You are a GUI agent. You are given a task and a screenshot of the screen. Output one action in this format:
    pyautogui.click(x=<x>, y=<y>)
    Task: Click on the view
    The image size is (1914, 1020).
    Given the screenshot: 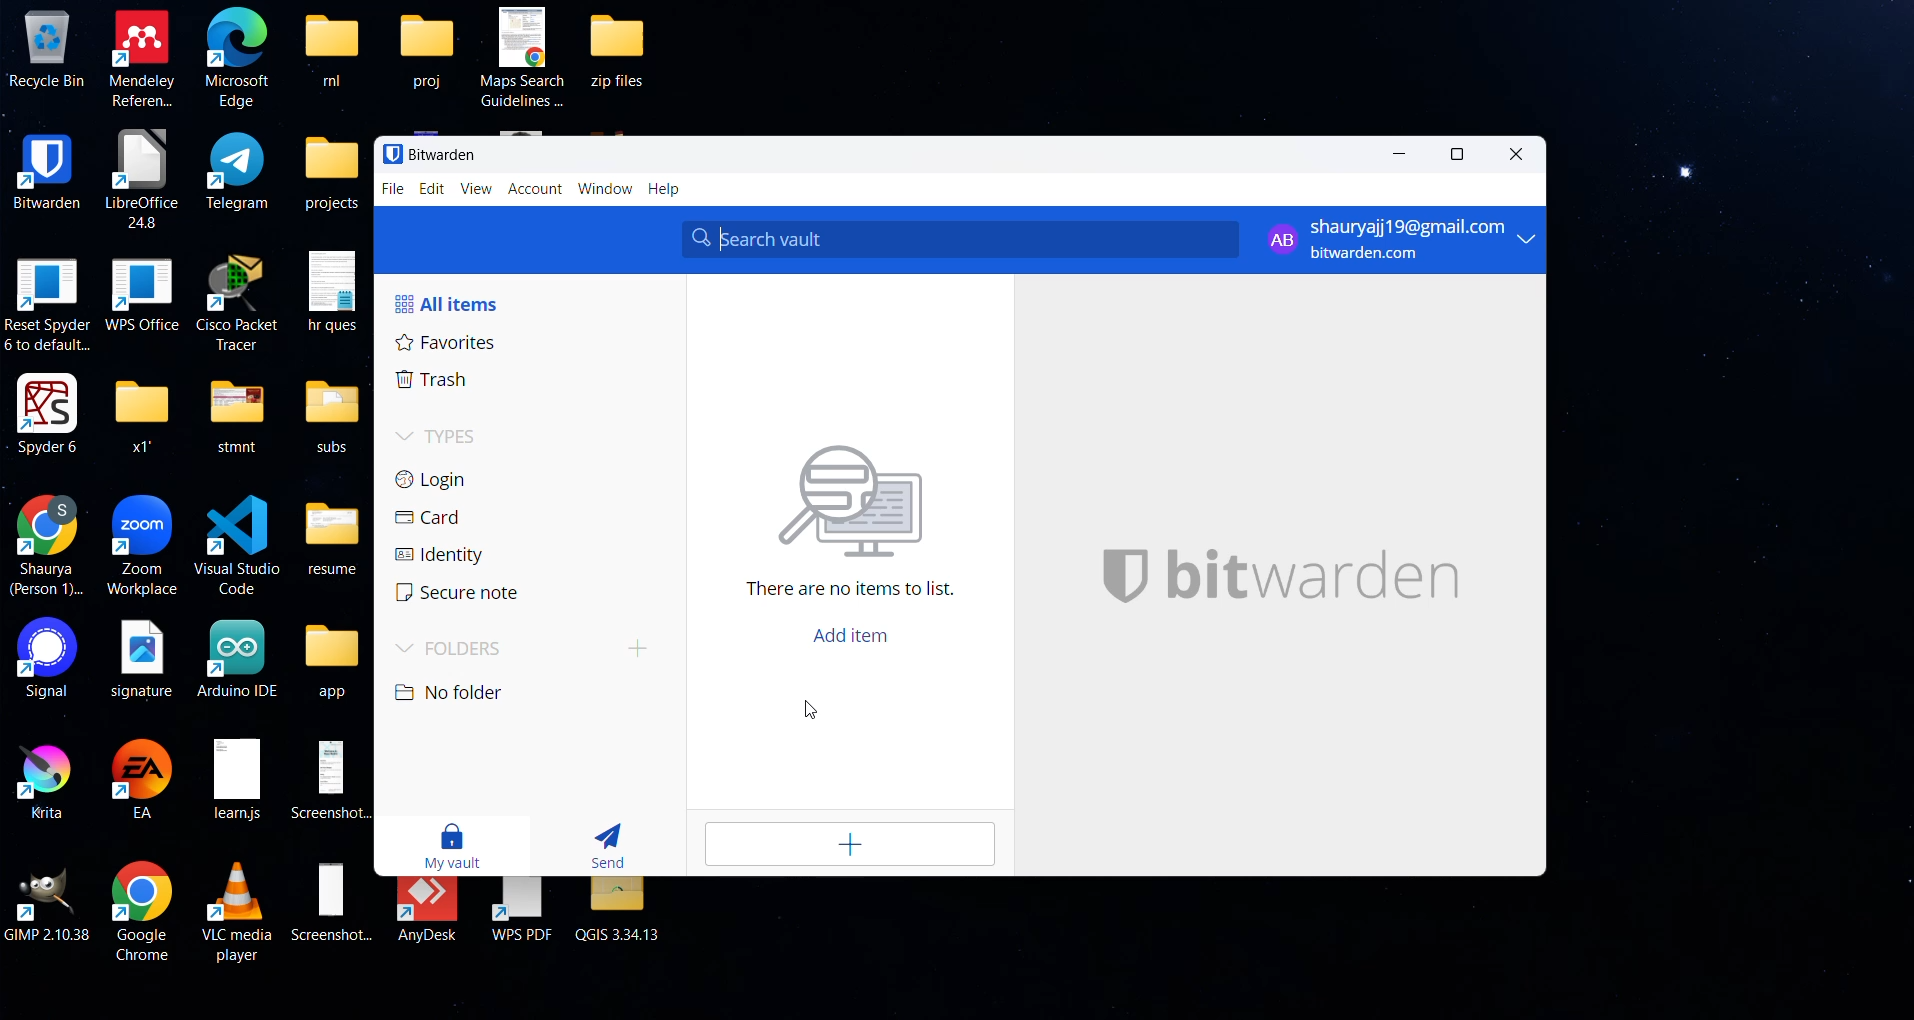 What is the action you would take?
    pyautogui.click(x=476, y=191)
    